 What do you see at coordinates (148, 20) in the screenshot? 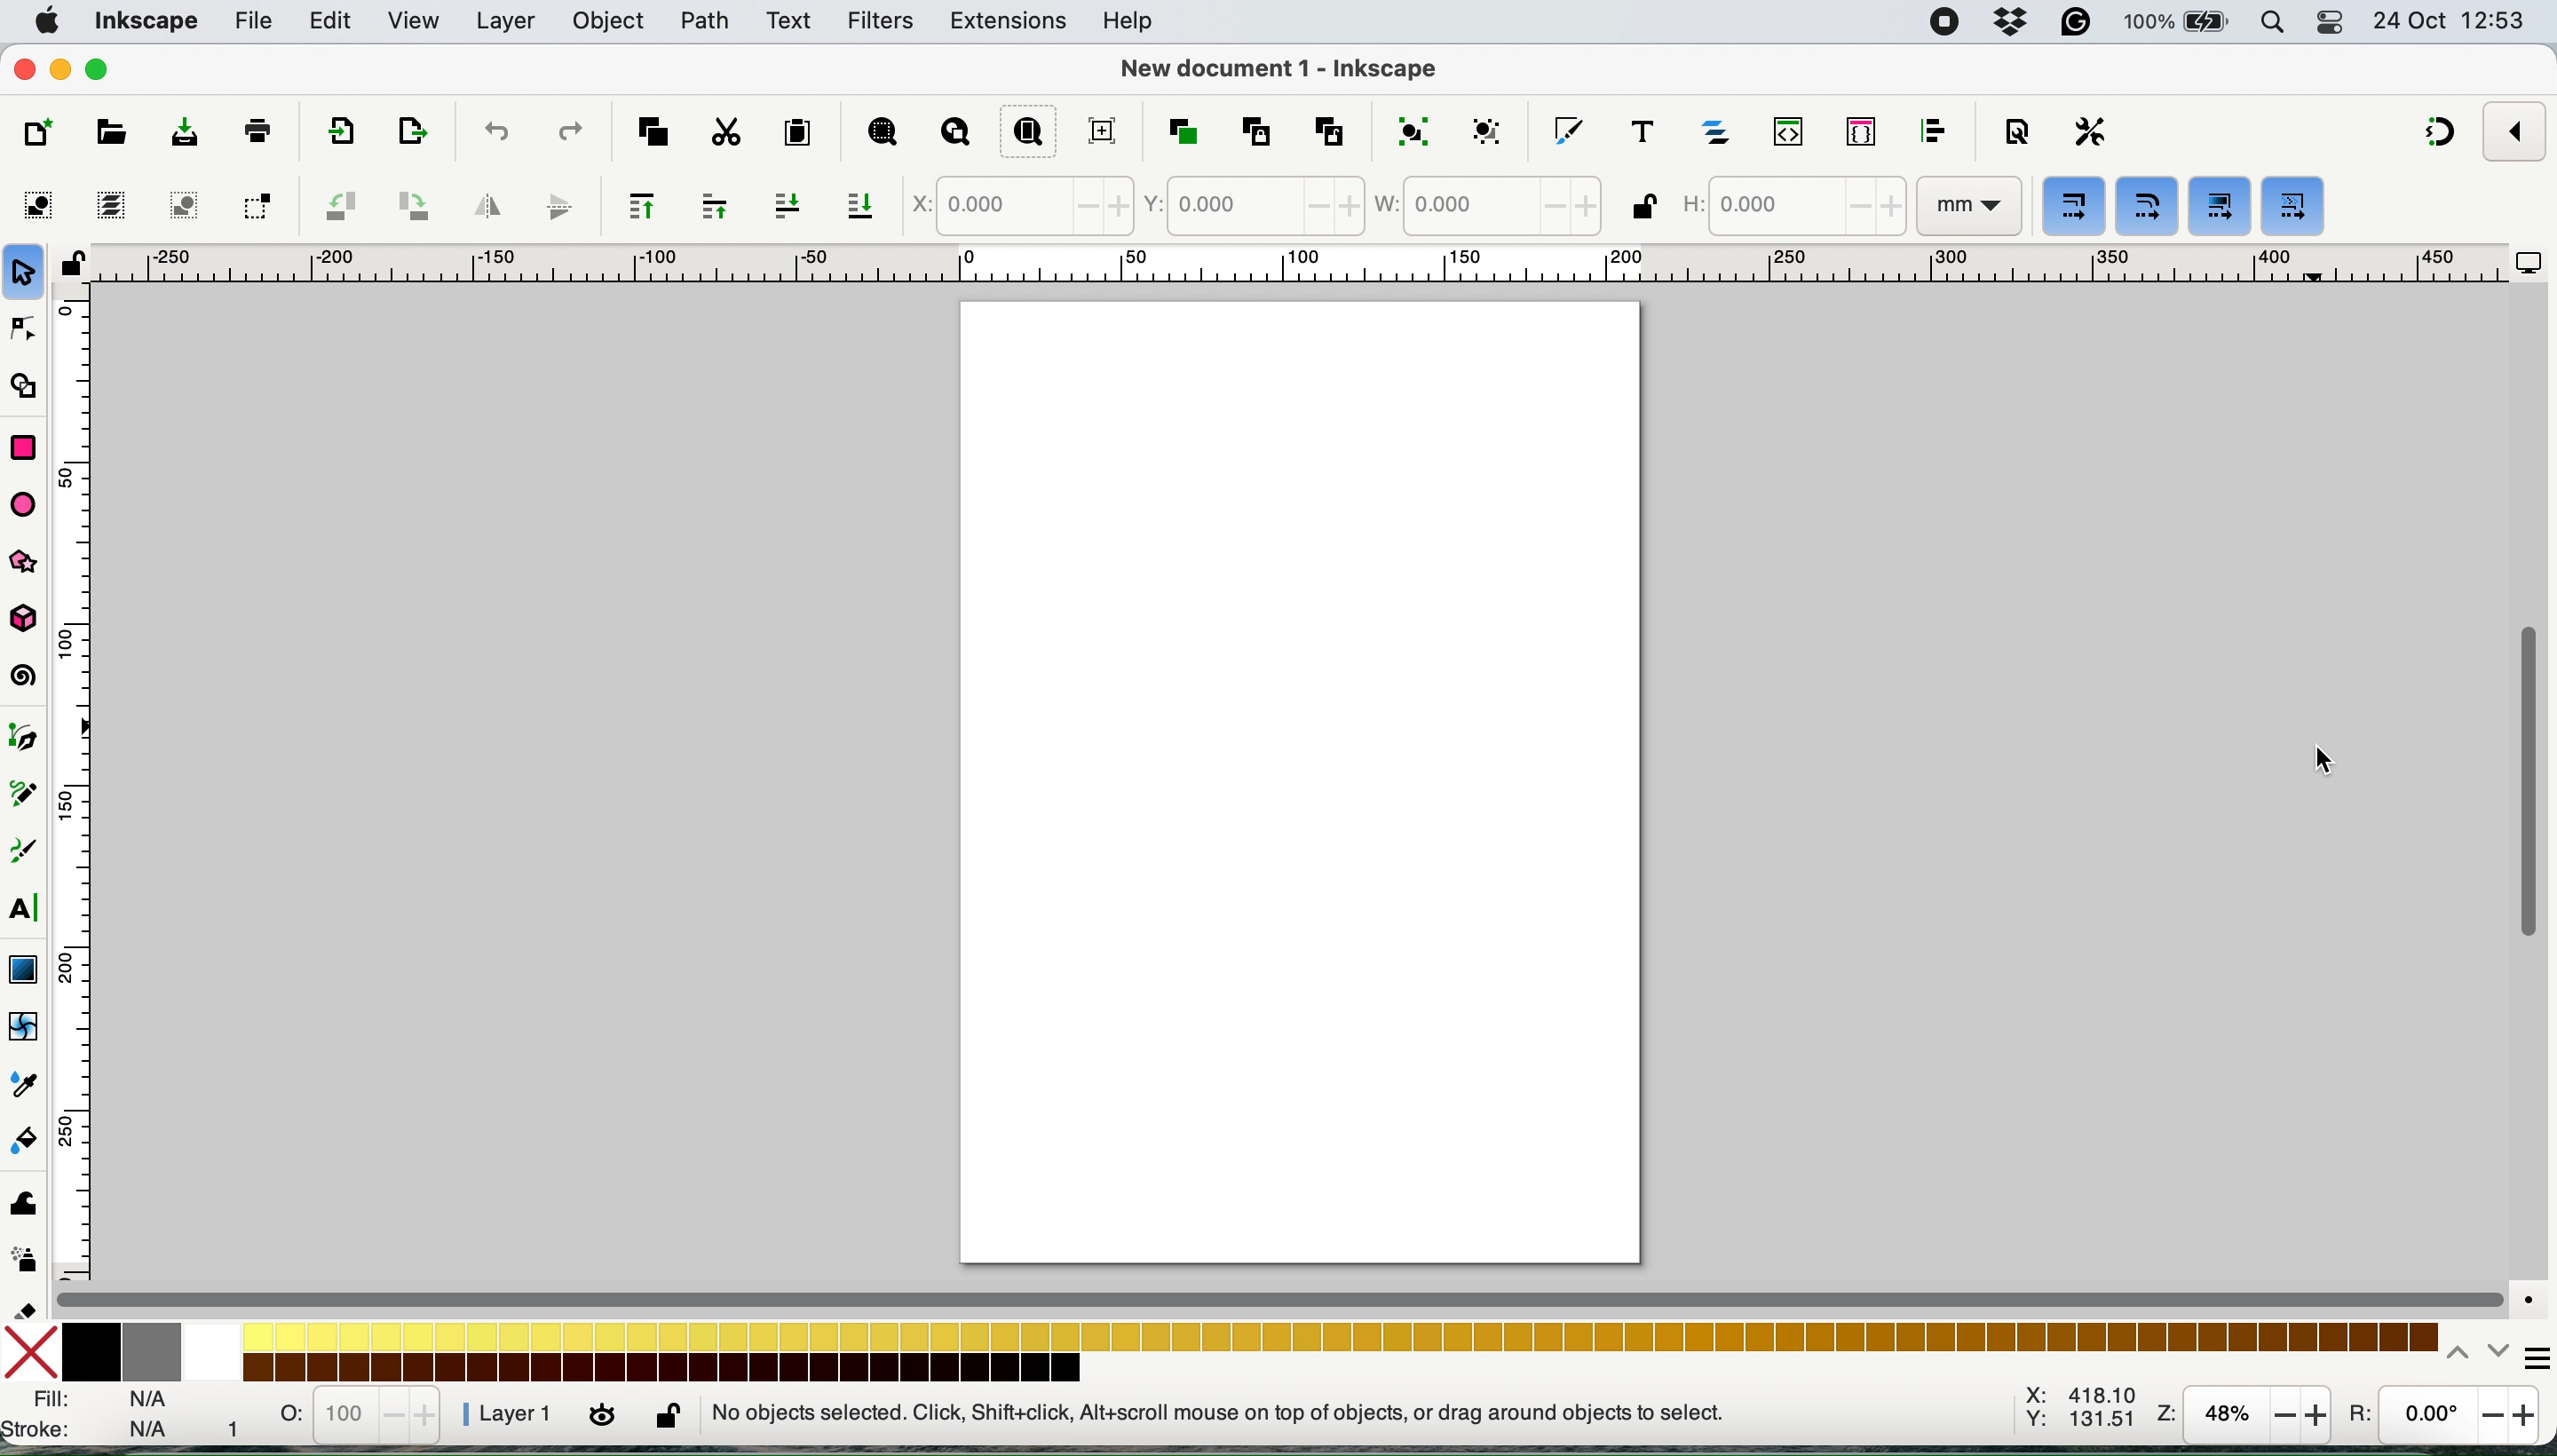
I see `inkscape` at bounding box center [148, 20].